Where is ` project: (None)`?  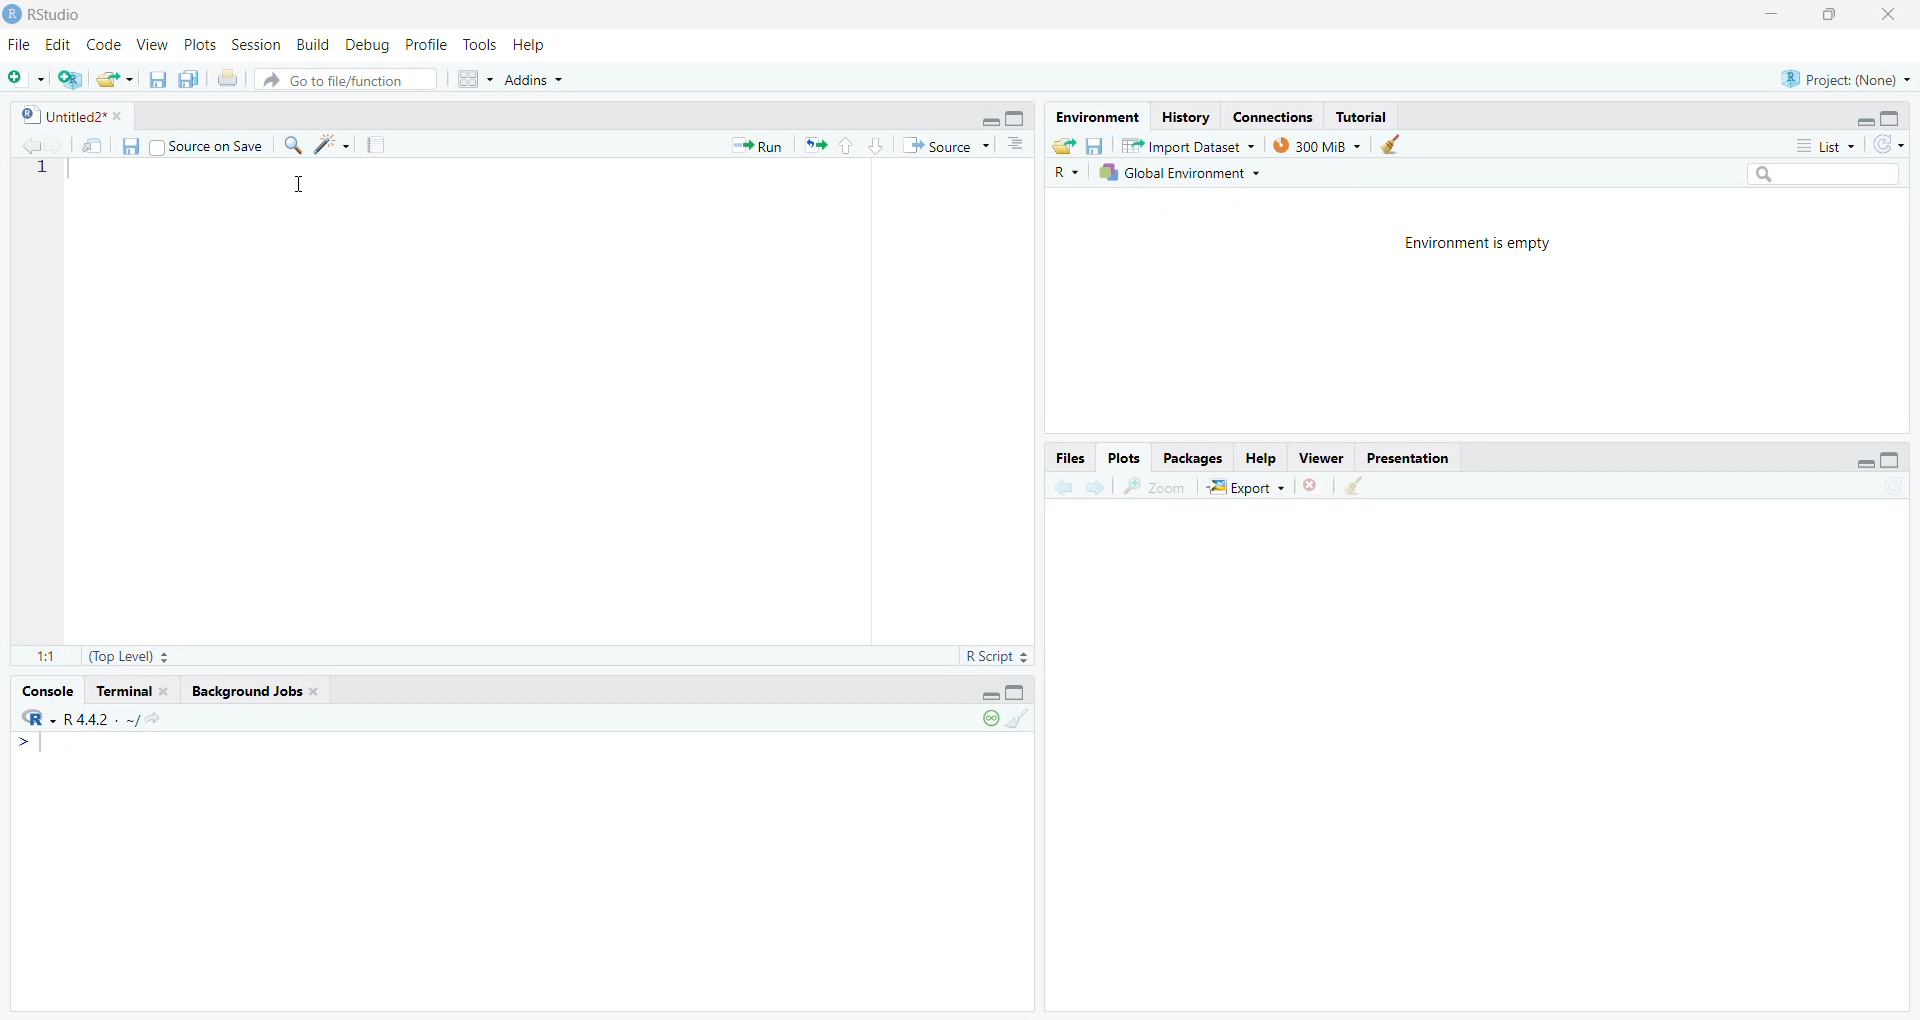  project: (None) is located at coordinates (1845, 77).